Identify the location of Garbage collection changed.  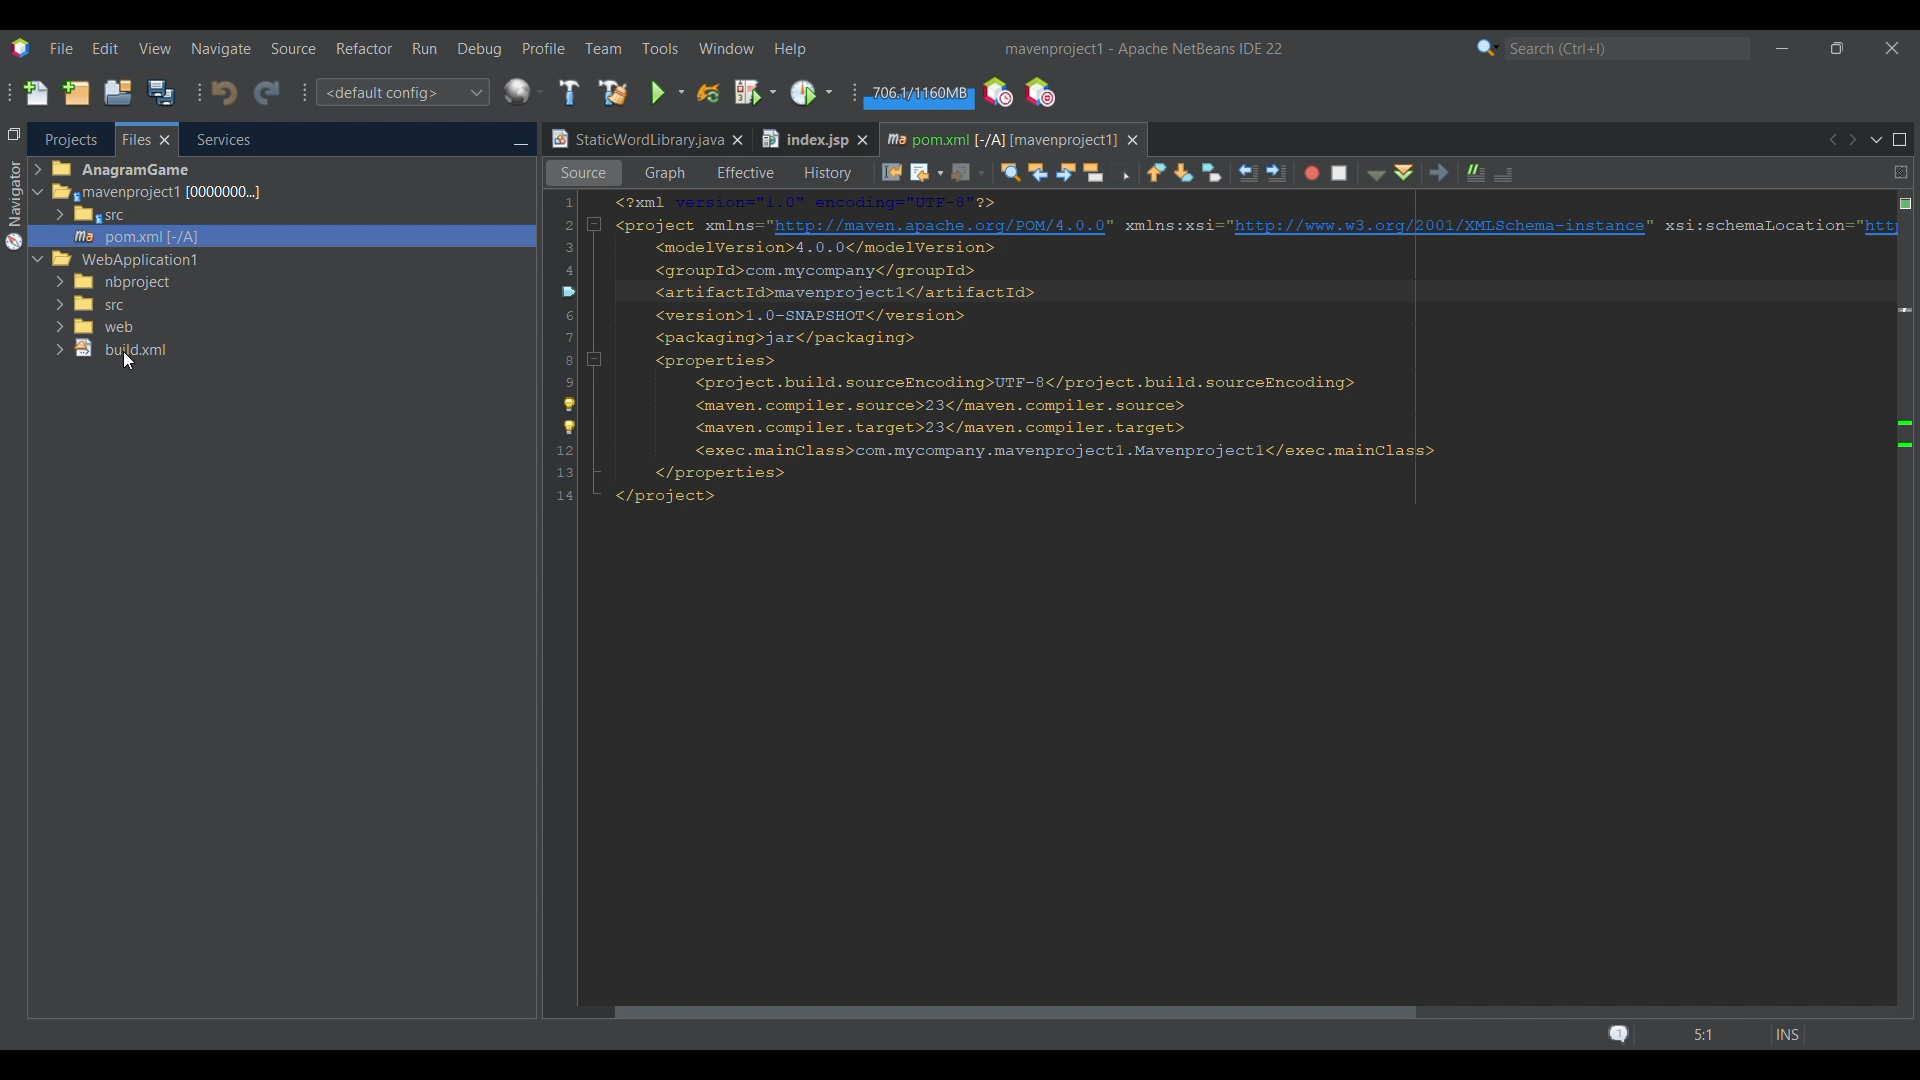
(920, 96).